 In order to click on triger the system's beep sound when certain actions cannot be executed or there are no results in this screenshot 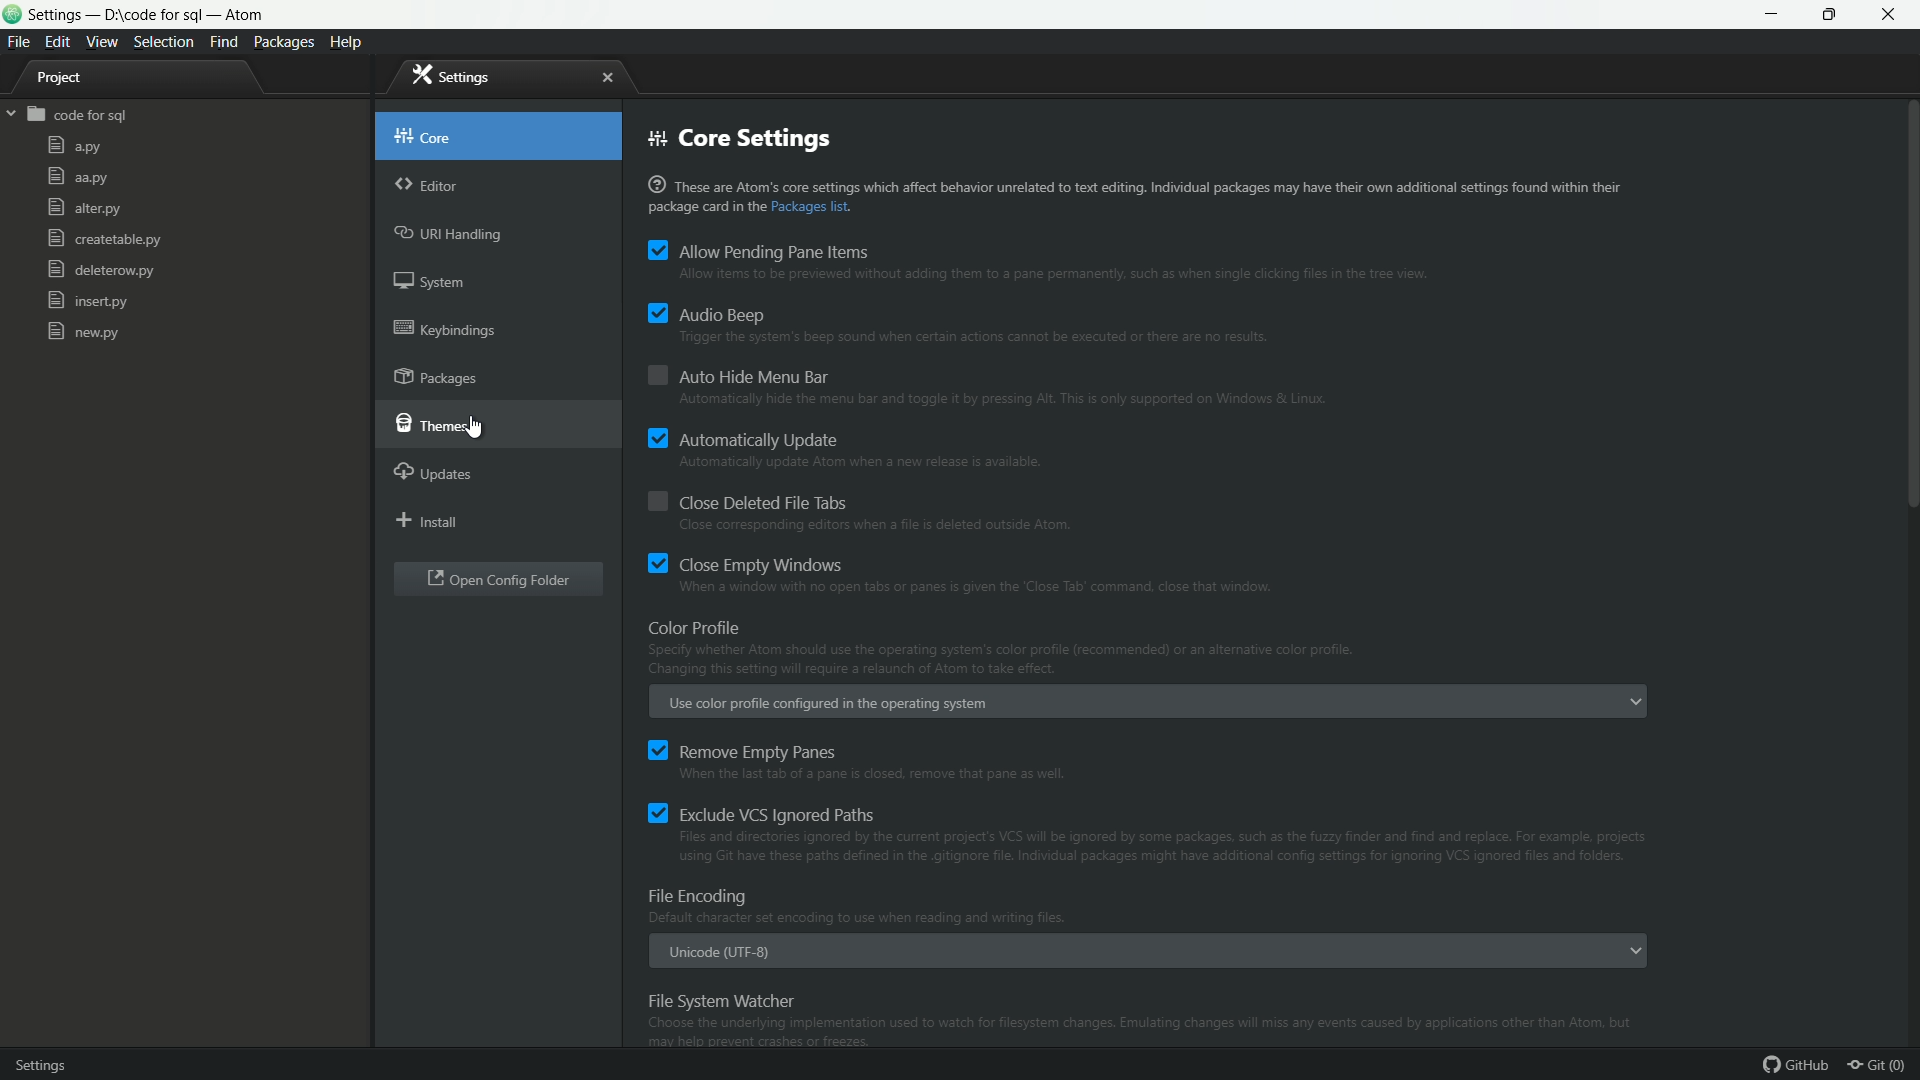, I will do `click(979, 341)`.